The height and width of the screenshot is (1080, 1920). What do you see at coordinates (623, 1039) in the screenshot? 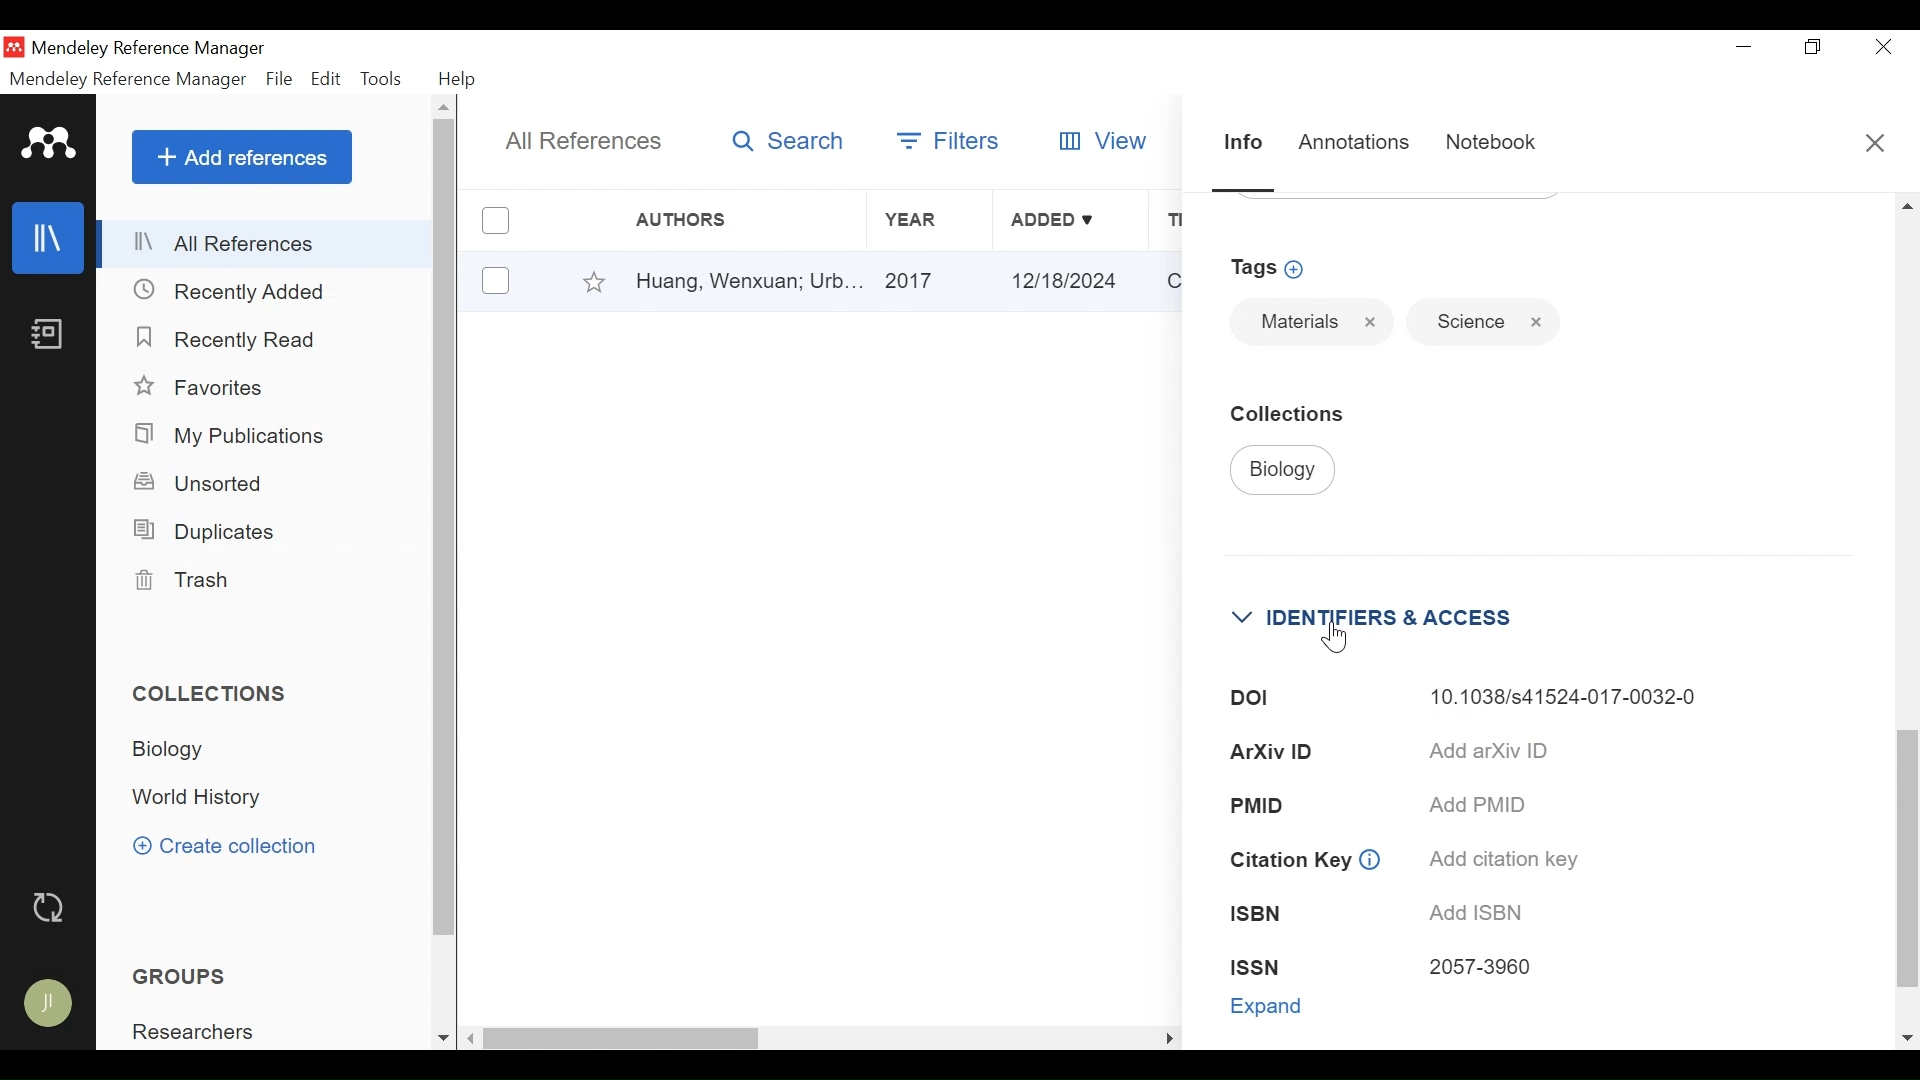
I see `Vertical Scroll bar` at bounding box center [623, 1039].